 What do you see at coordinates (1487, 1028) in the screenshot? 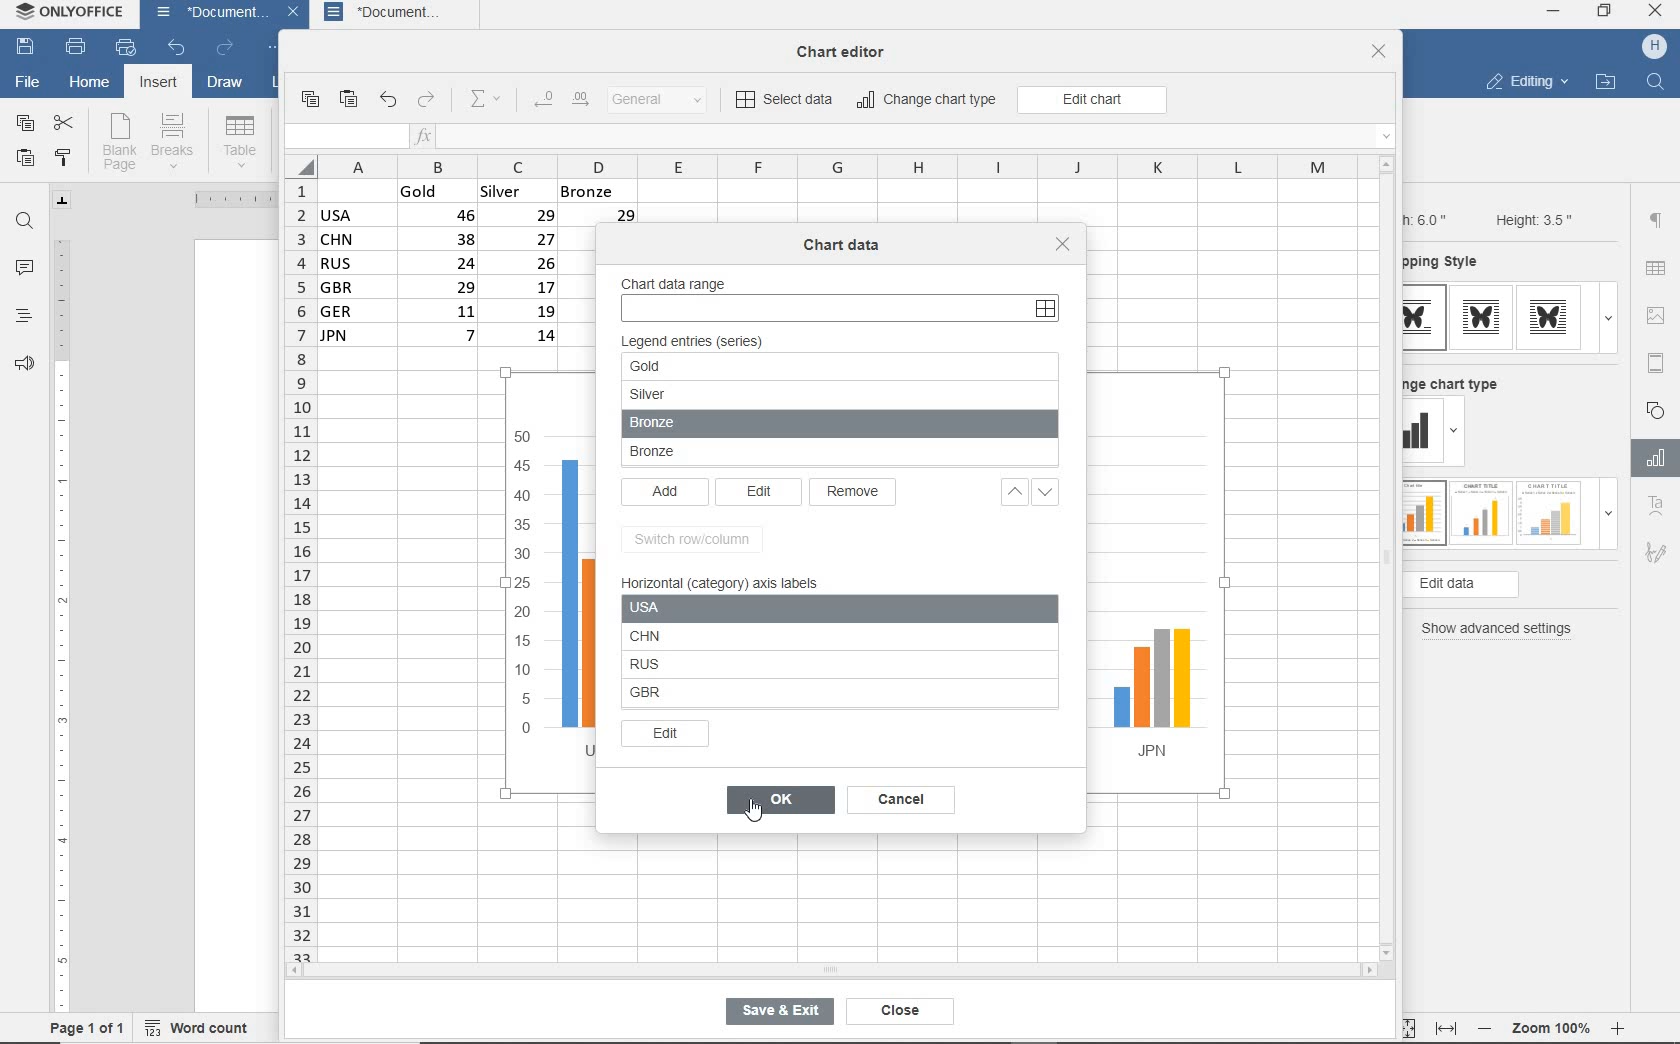
I see `zoom out` at bounding box center [1487, 1028].